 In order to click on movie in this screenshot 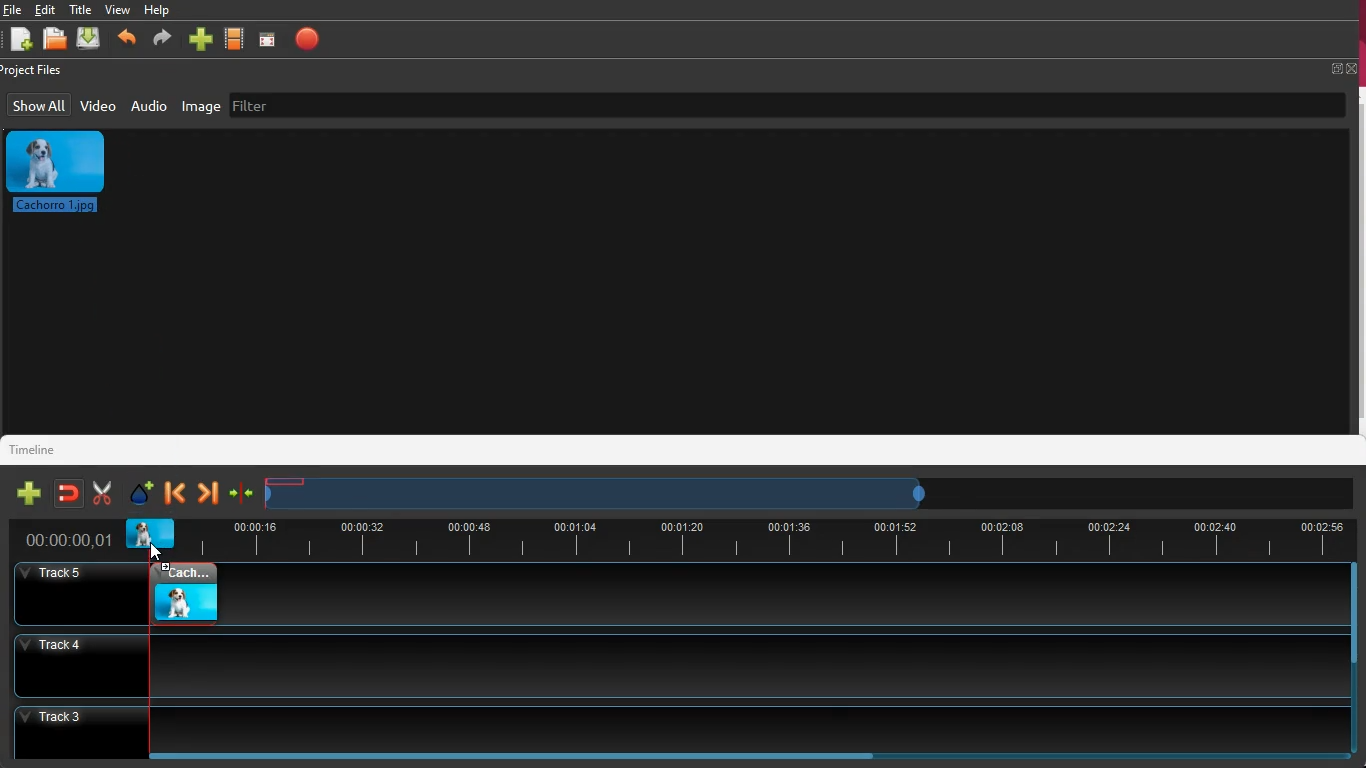, I will do `click(235, 38)`.